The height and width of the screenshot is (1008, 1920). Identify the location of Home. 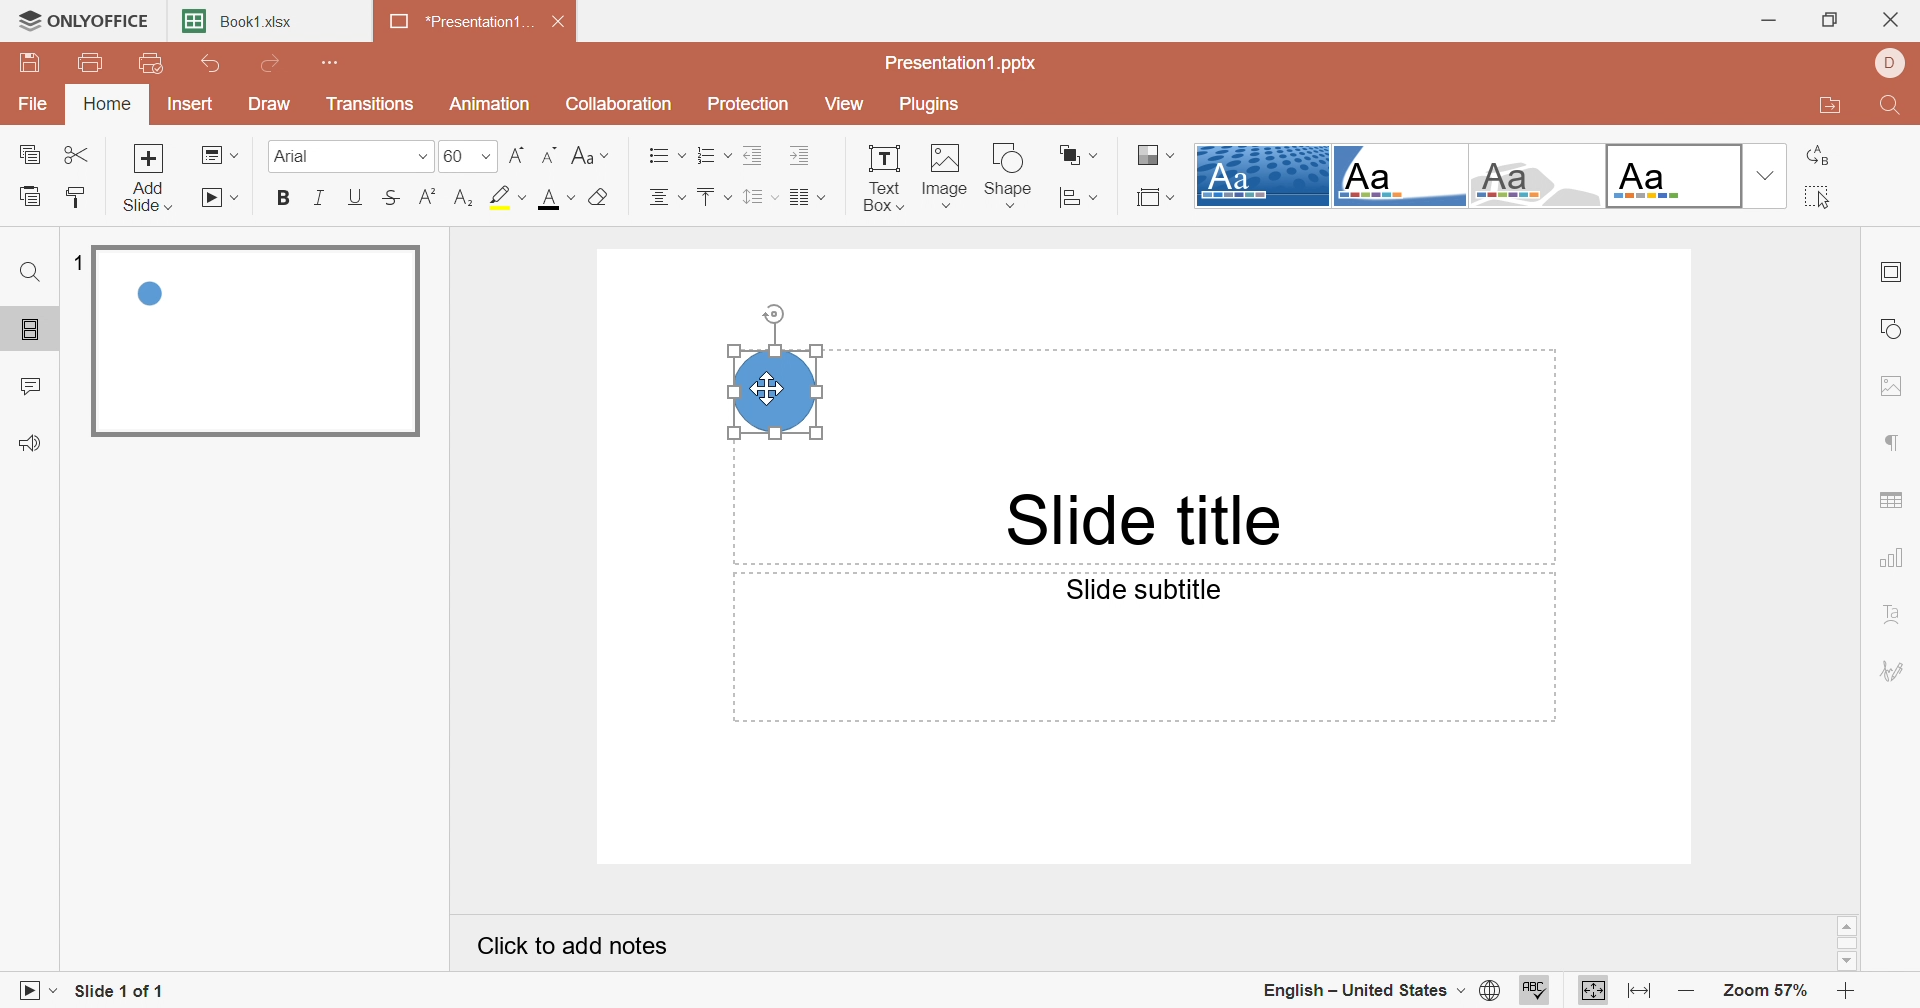
(107, 103).